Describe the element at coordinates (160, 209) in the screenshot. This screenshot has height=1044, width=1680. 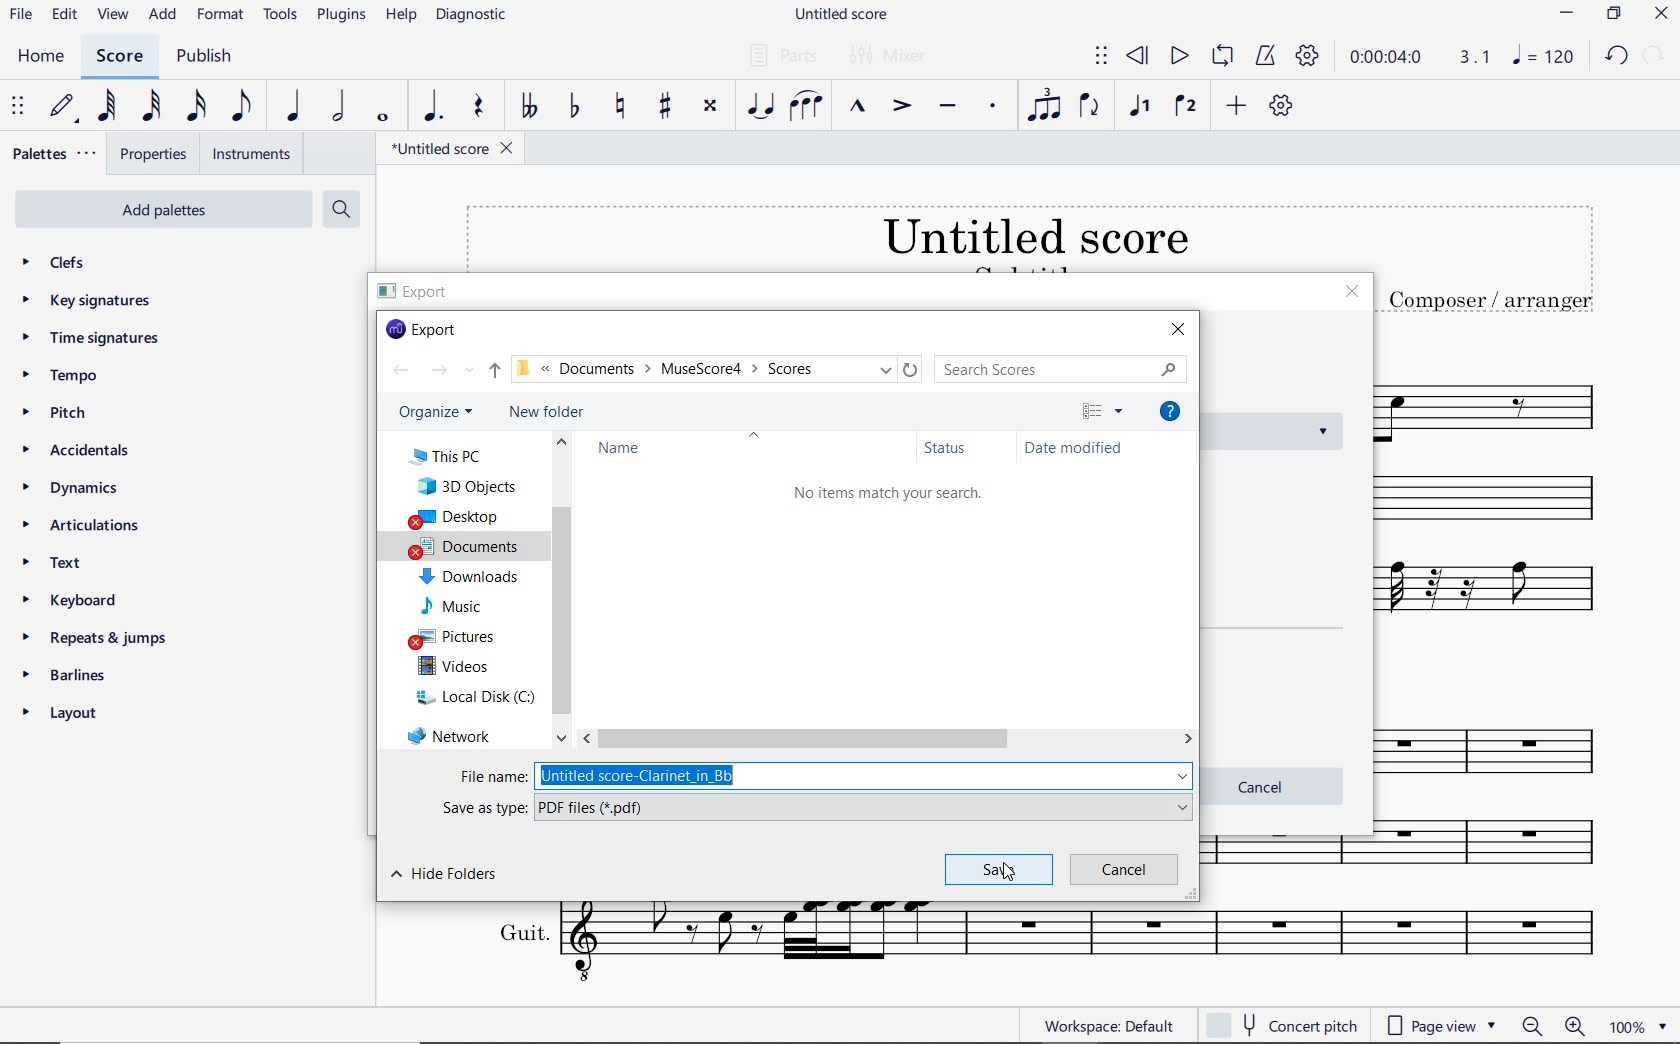
I see `add palettes` at that location.